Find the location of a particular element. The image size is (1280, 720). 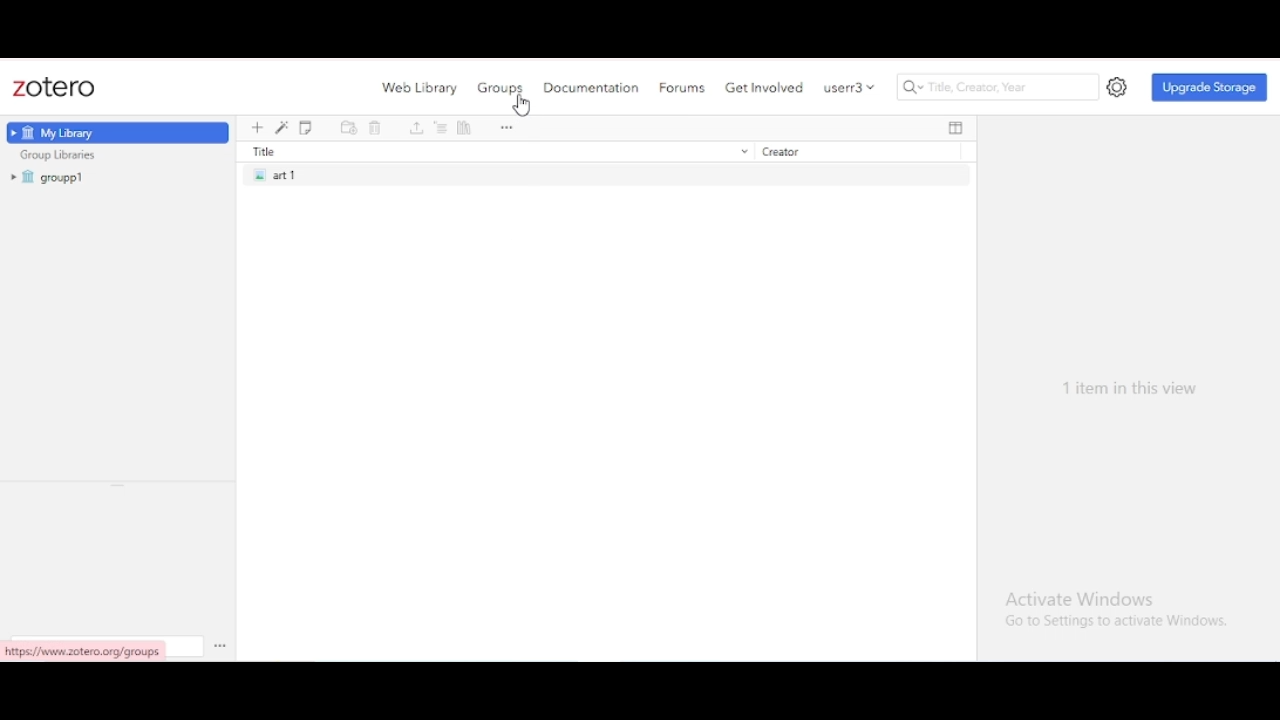

1 item in this view is located at coordinates (1130, 389).